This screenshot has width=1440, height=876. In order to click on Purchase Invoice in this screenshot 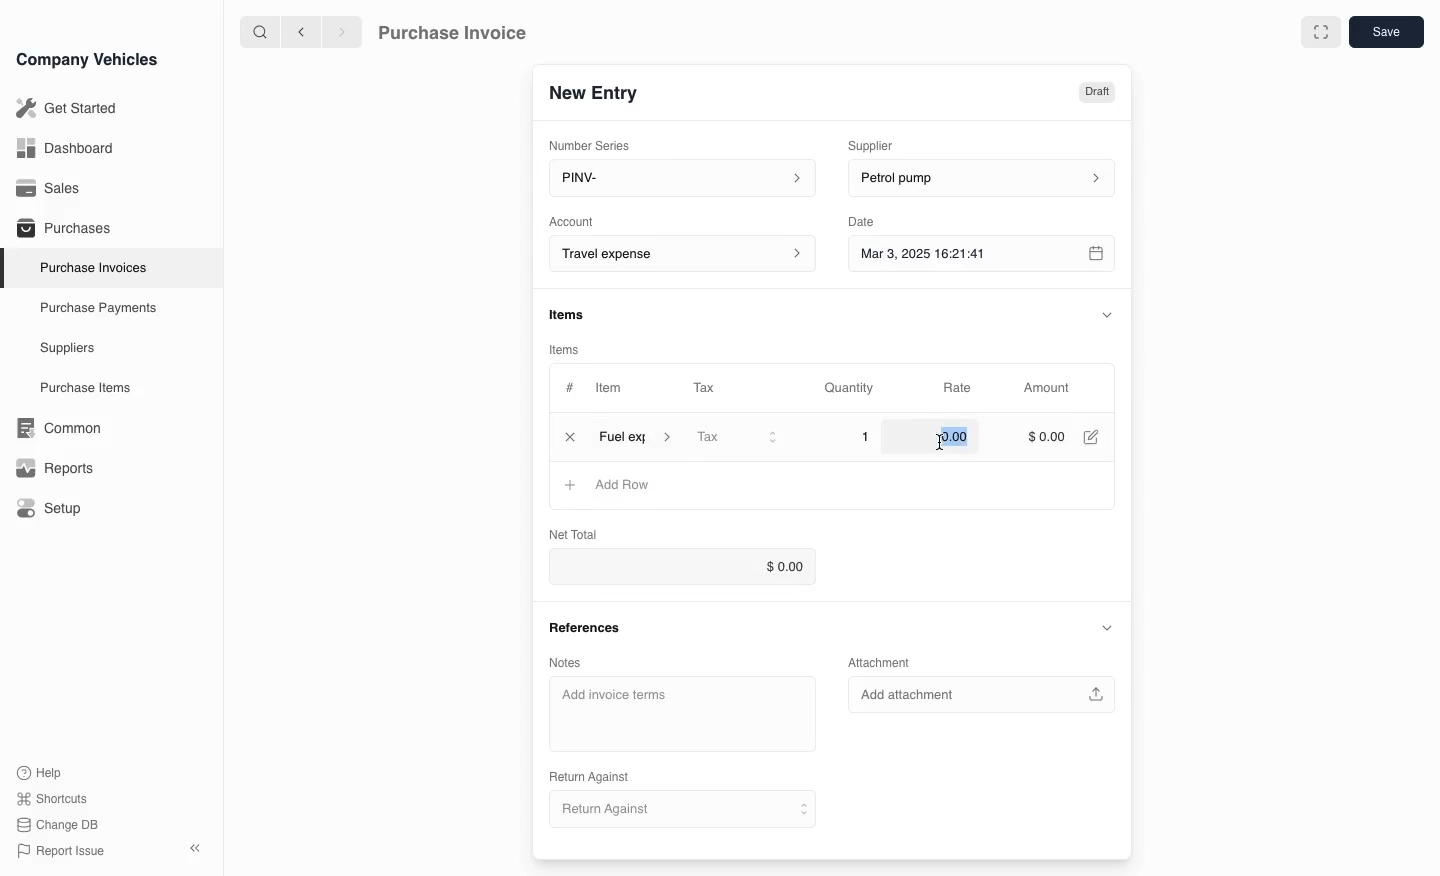, I will do `click(466, 31)`.